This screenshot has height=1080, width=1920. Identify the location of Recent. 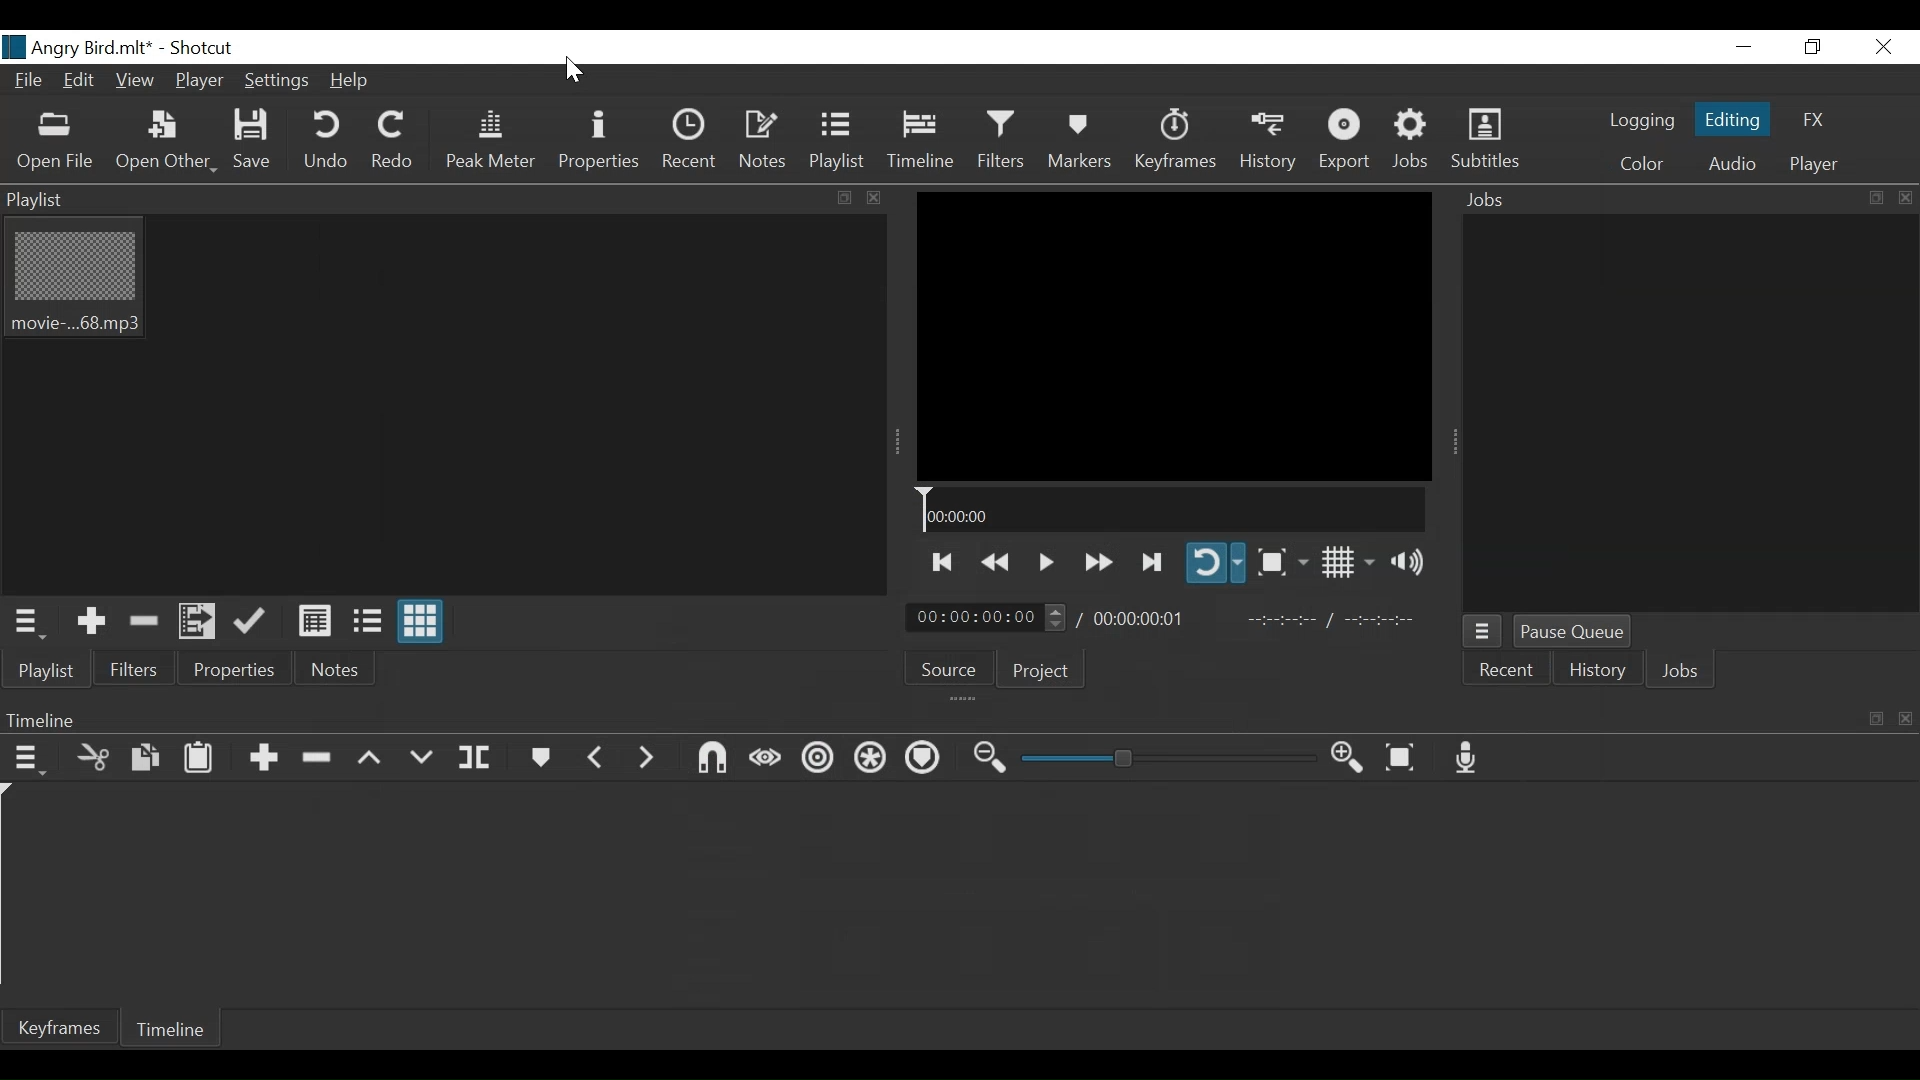
(692, 138).